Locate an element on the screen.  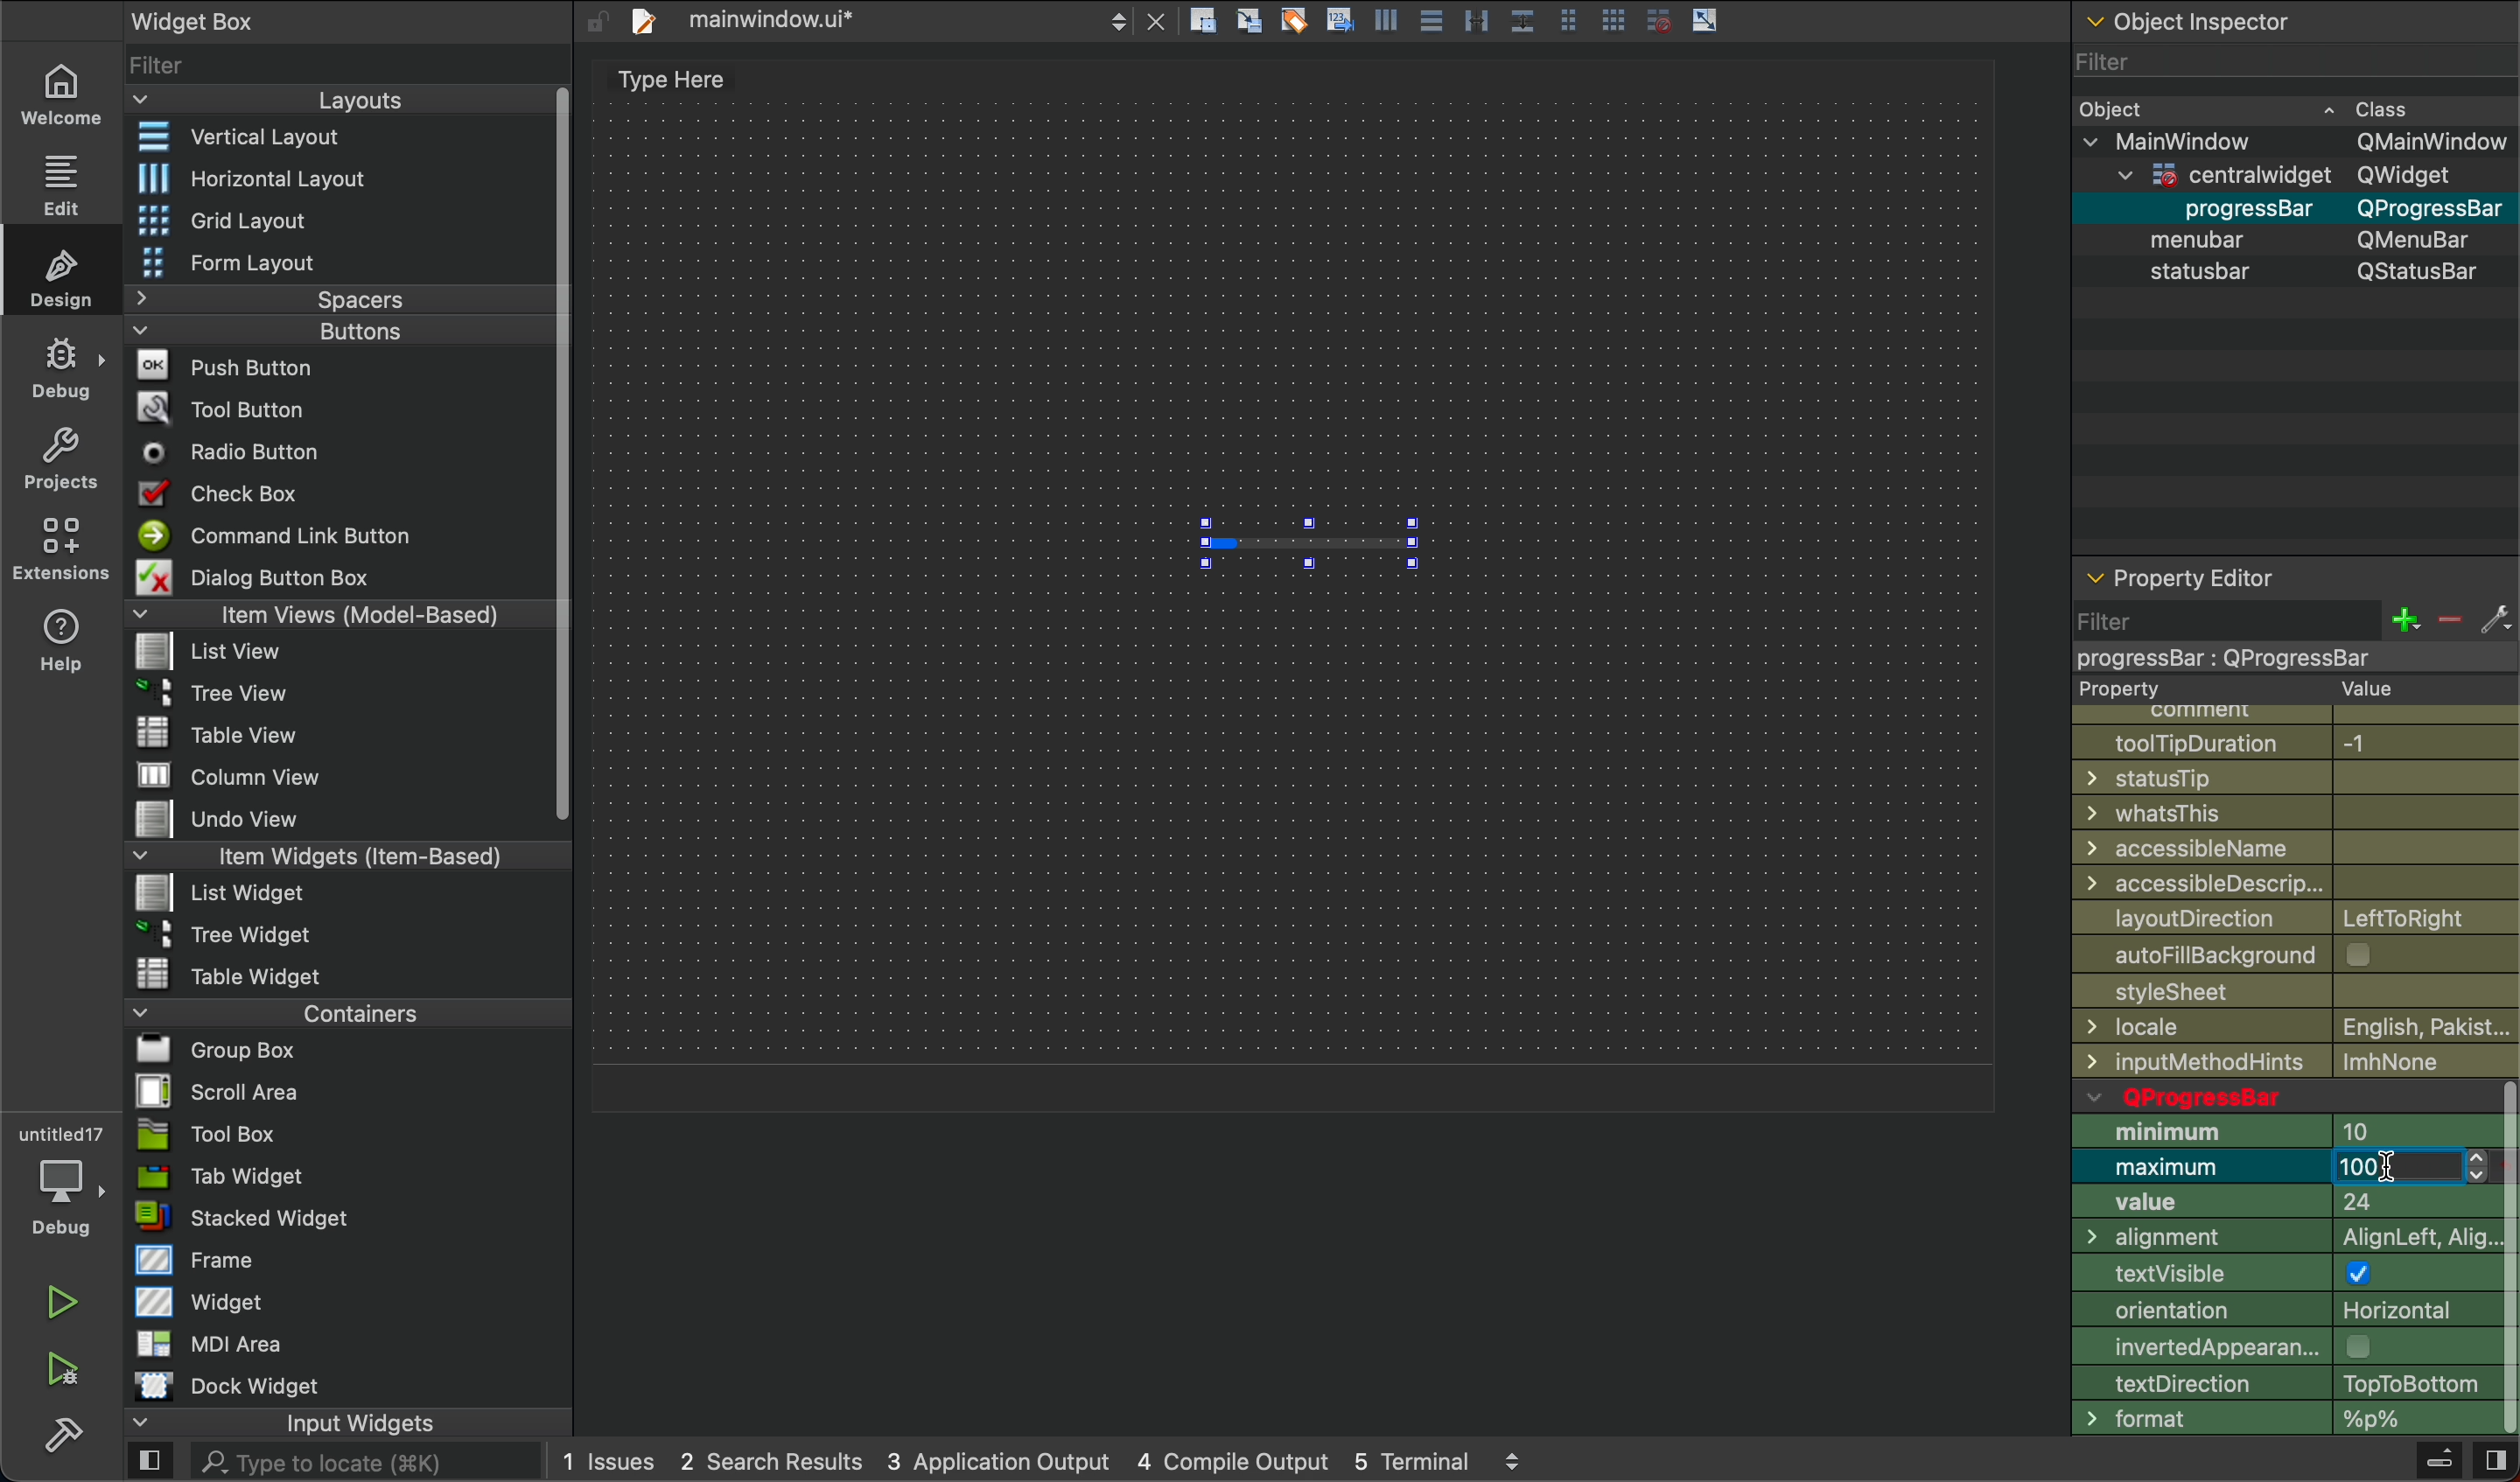
File is located at coordinates (242, 820).